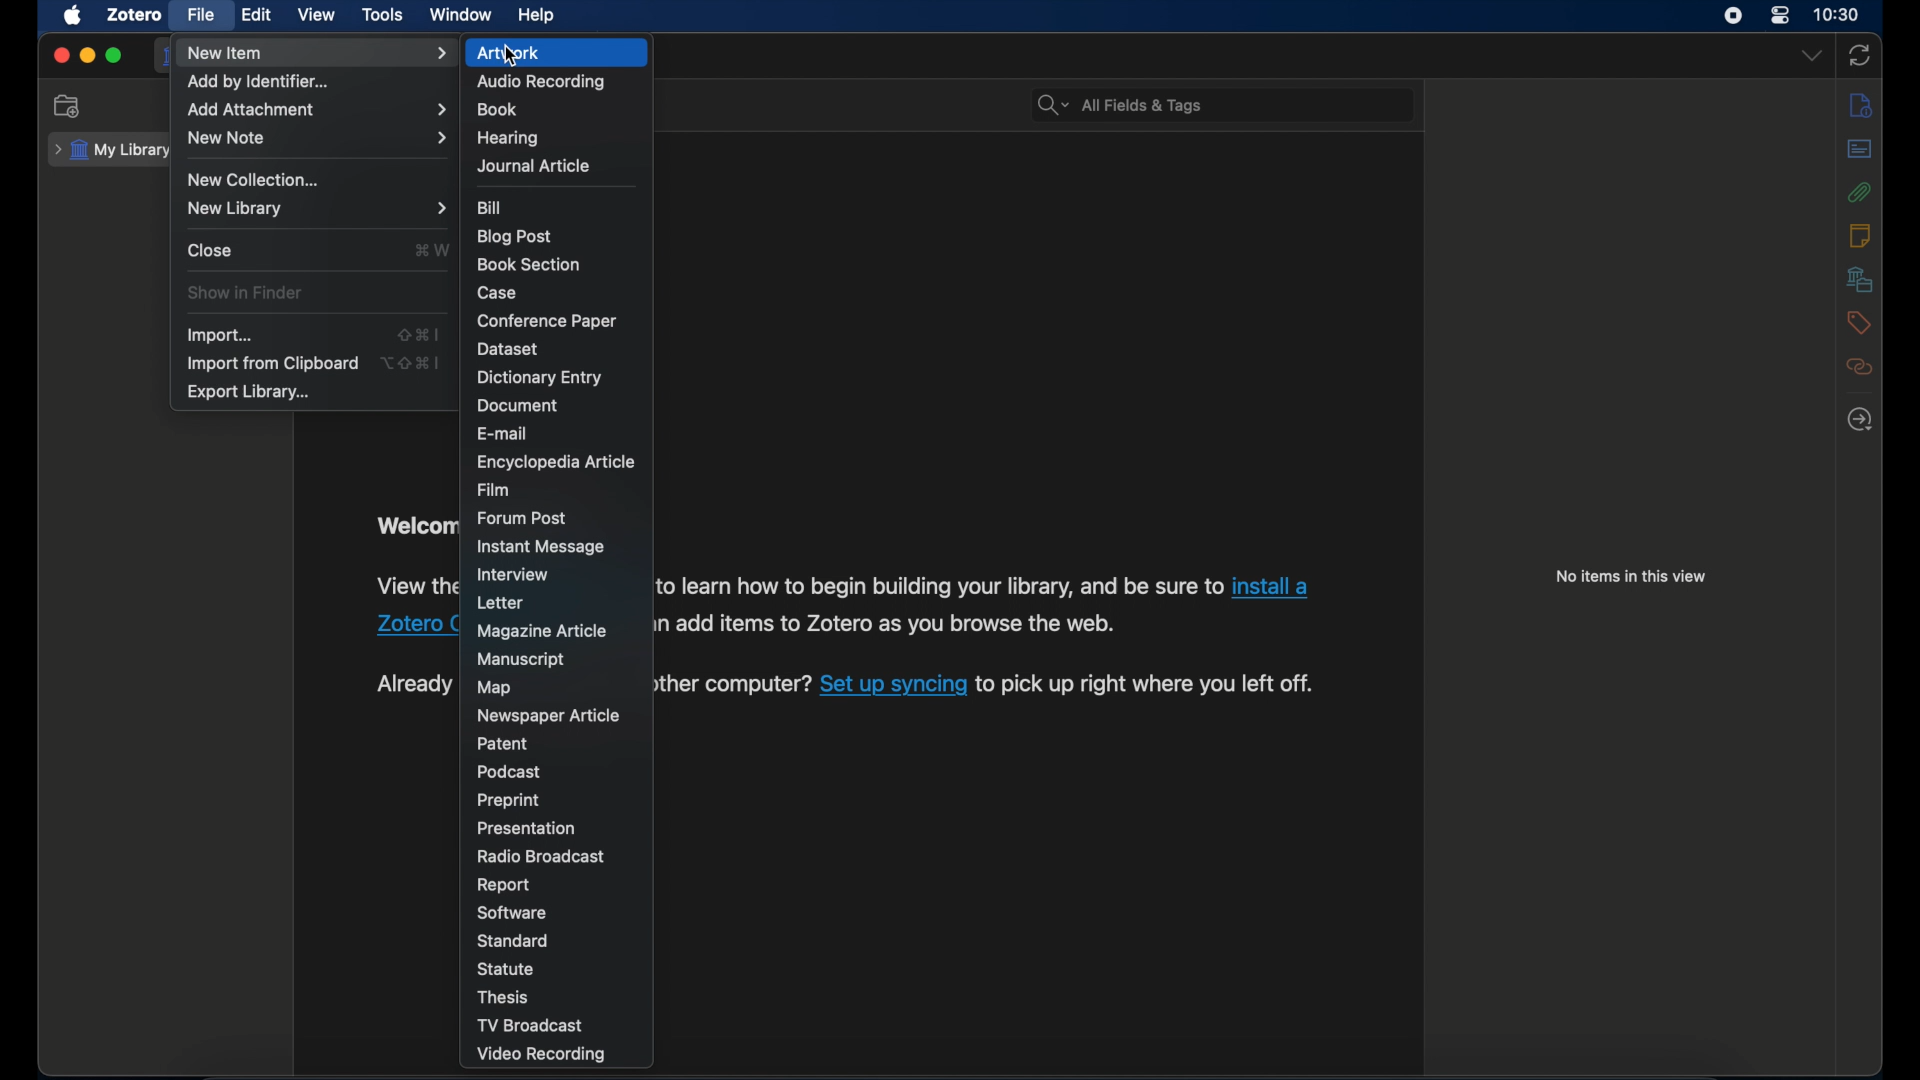 This screenshot has width=1920, height=1080. Describe the element at coordinates (511, 914) in the screenshot. I see `software` at that location.